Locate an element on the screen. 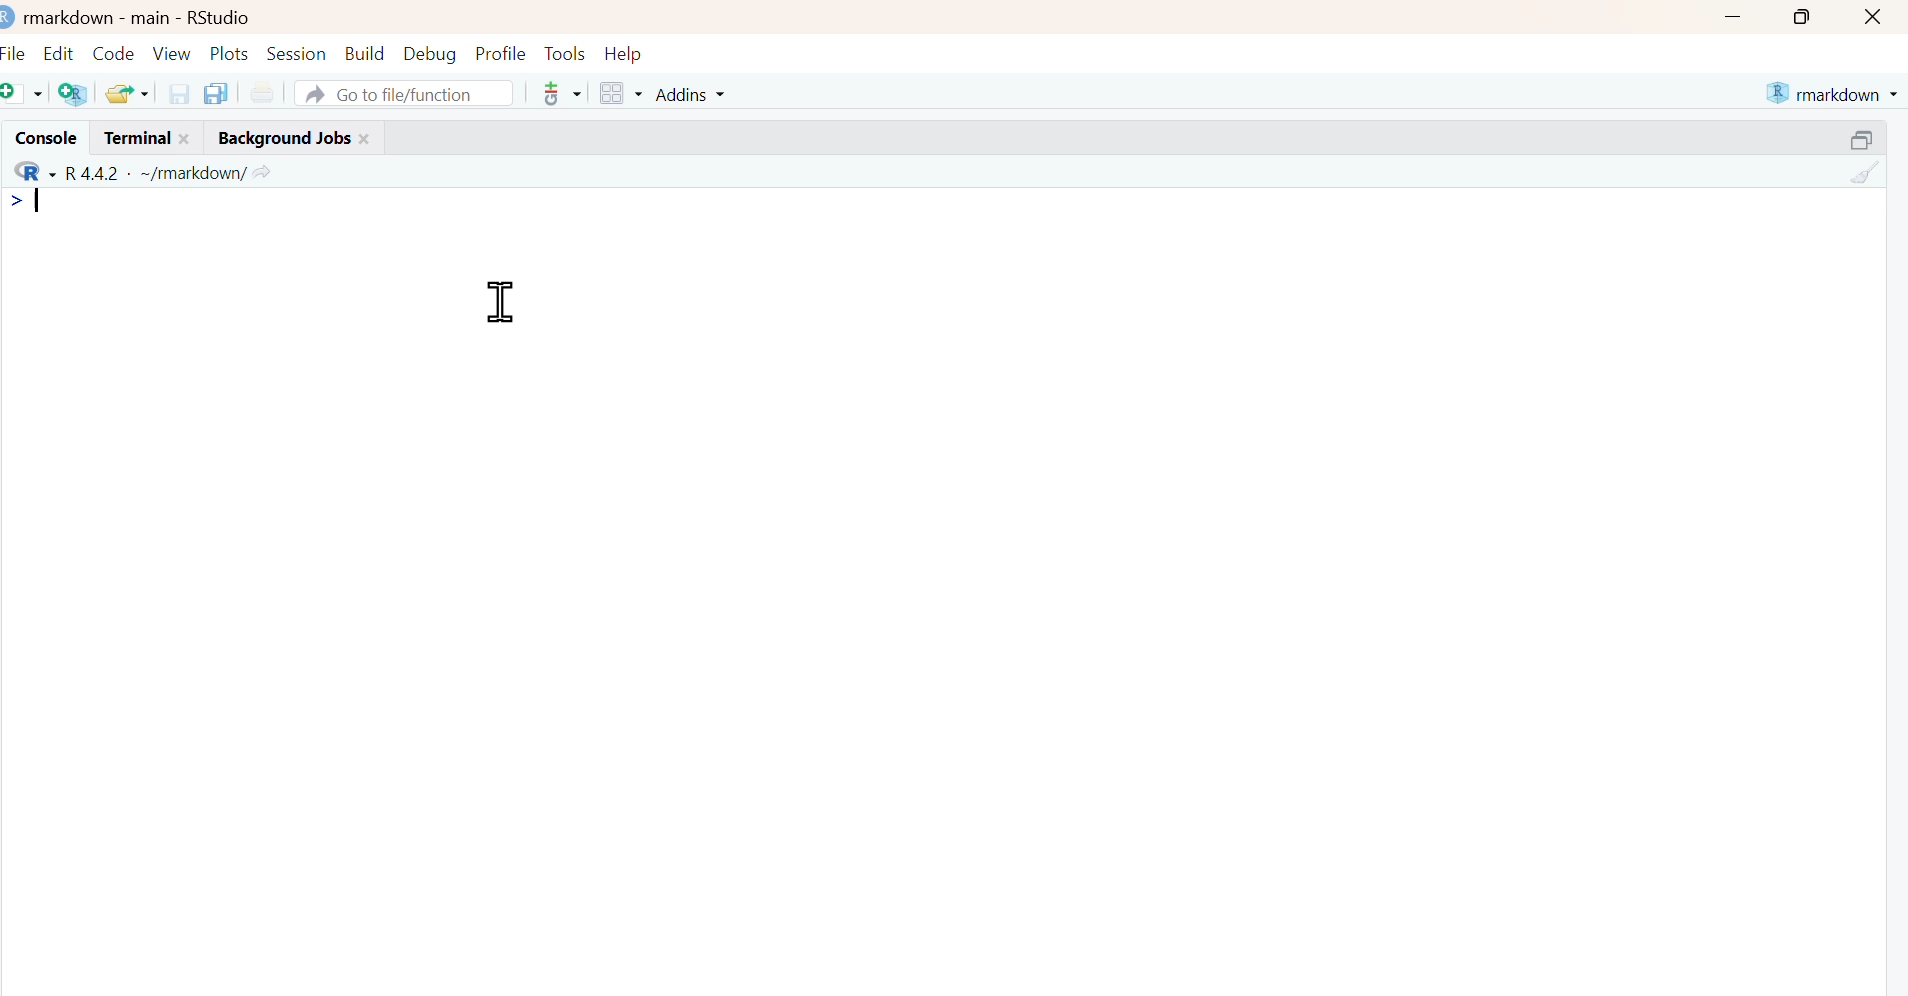 This screenshot has height=996, width=1908. Tools is located at coordinates (564, 51).